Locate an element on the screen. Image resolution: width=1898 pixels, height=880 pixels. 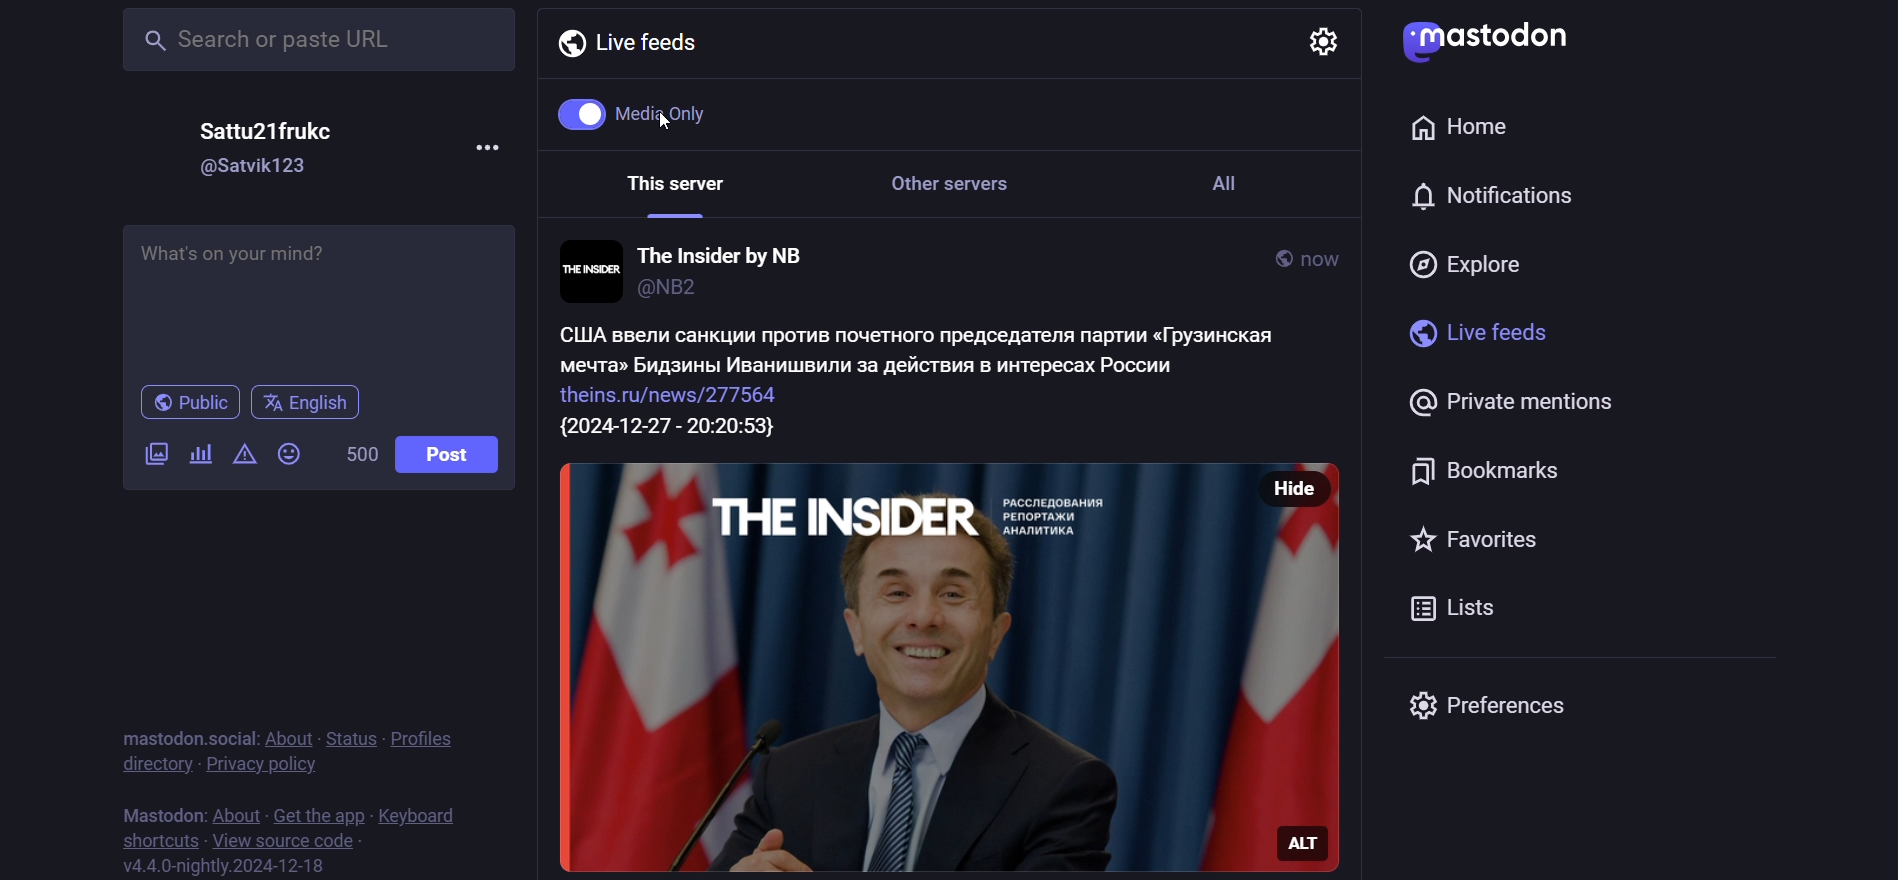
image/video is located at coordinates (153, 454).